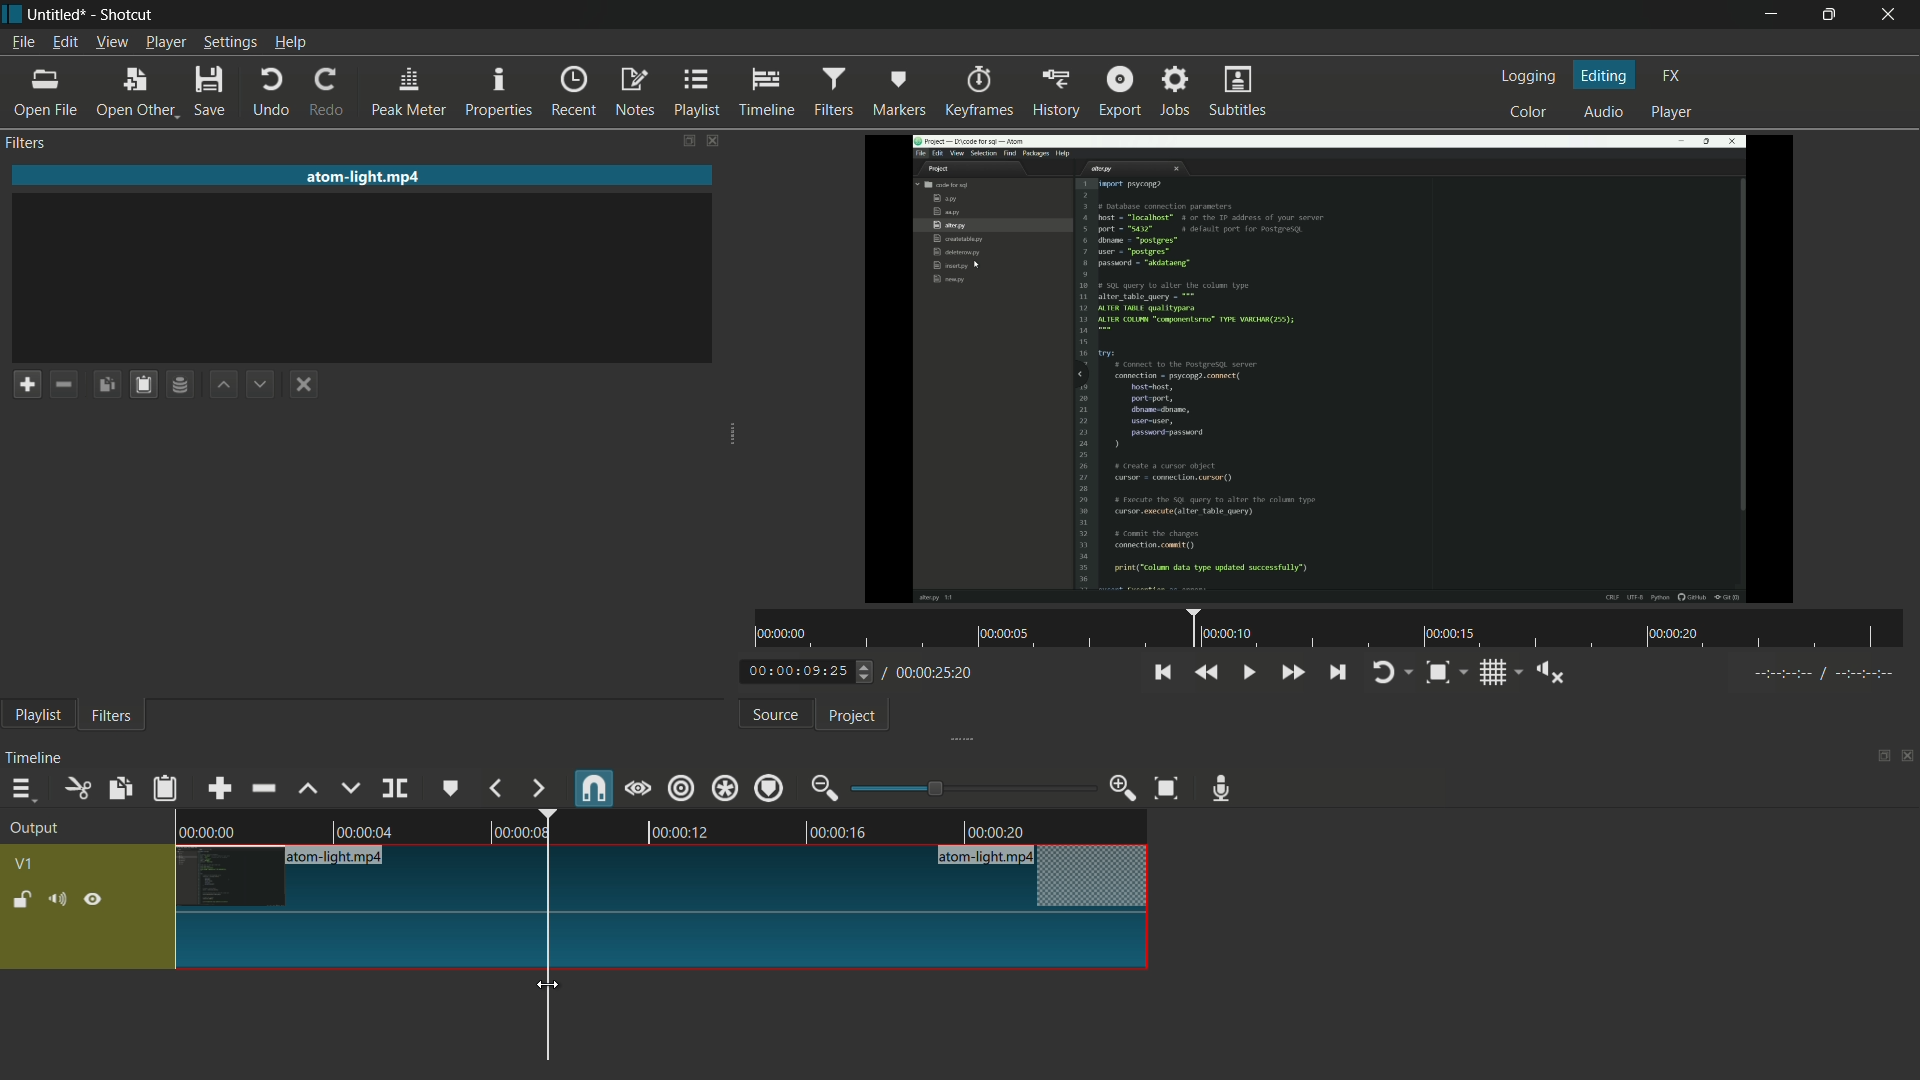 This screenshot has height=1080, width=1920. I want to click on current time, so click(805, 672).